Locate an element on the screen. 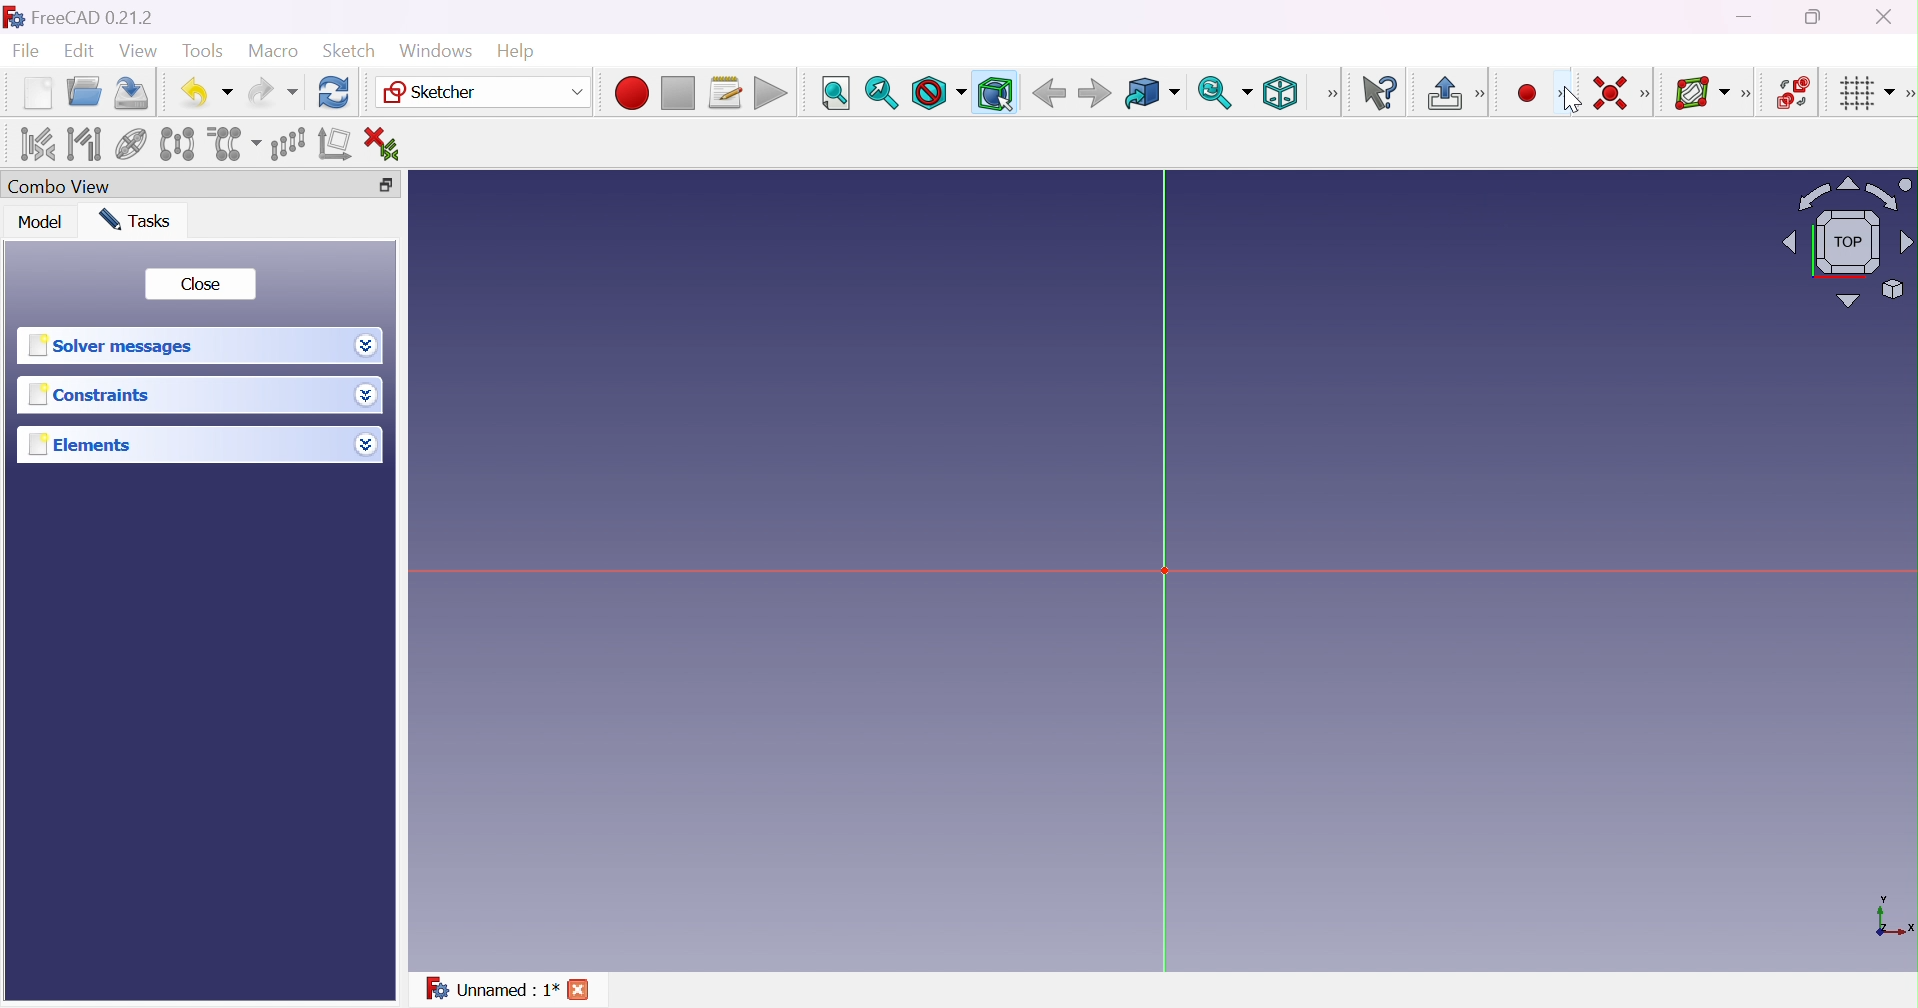 This screenshot has width=1918, height=1008. New is located at coordinates (37, 96).